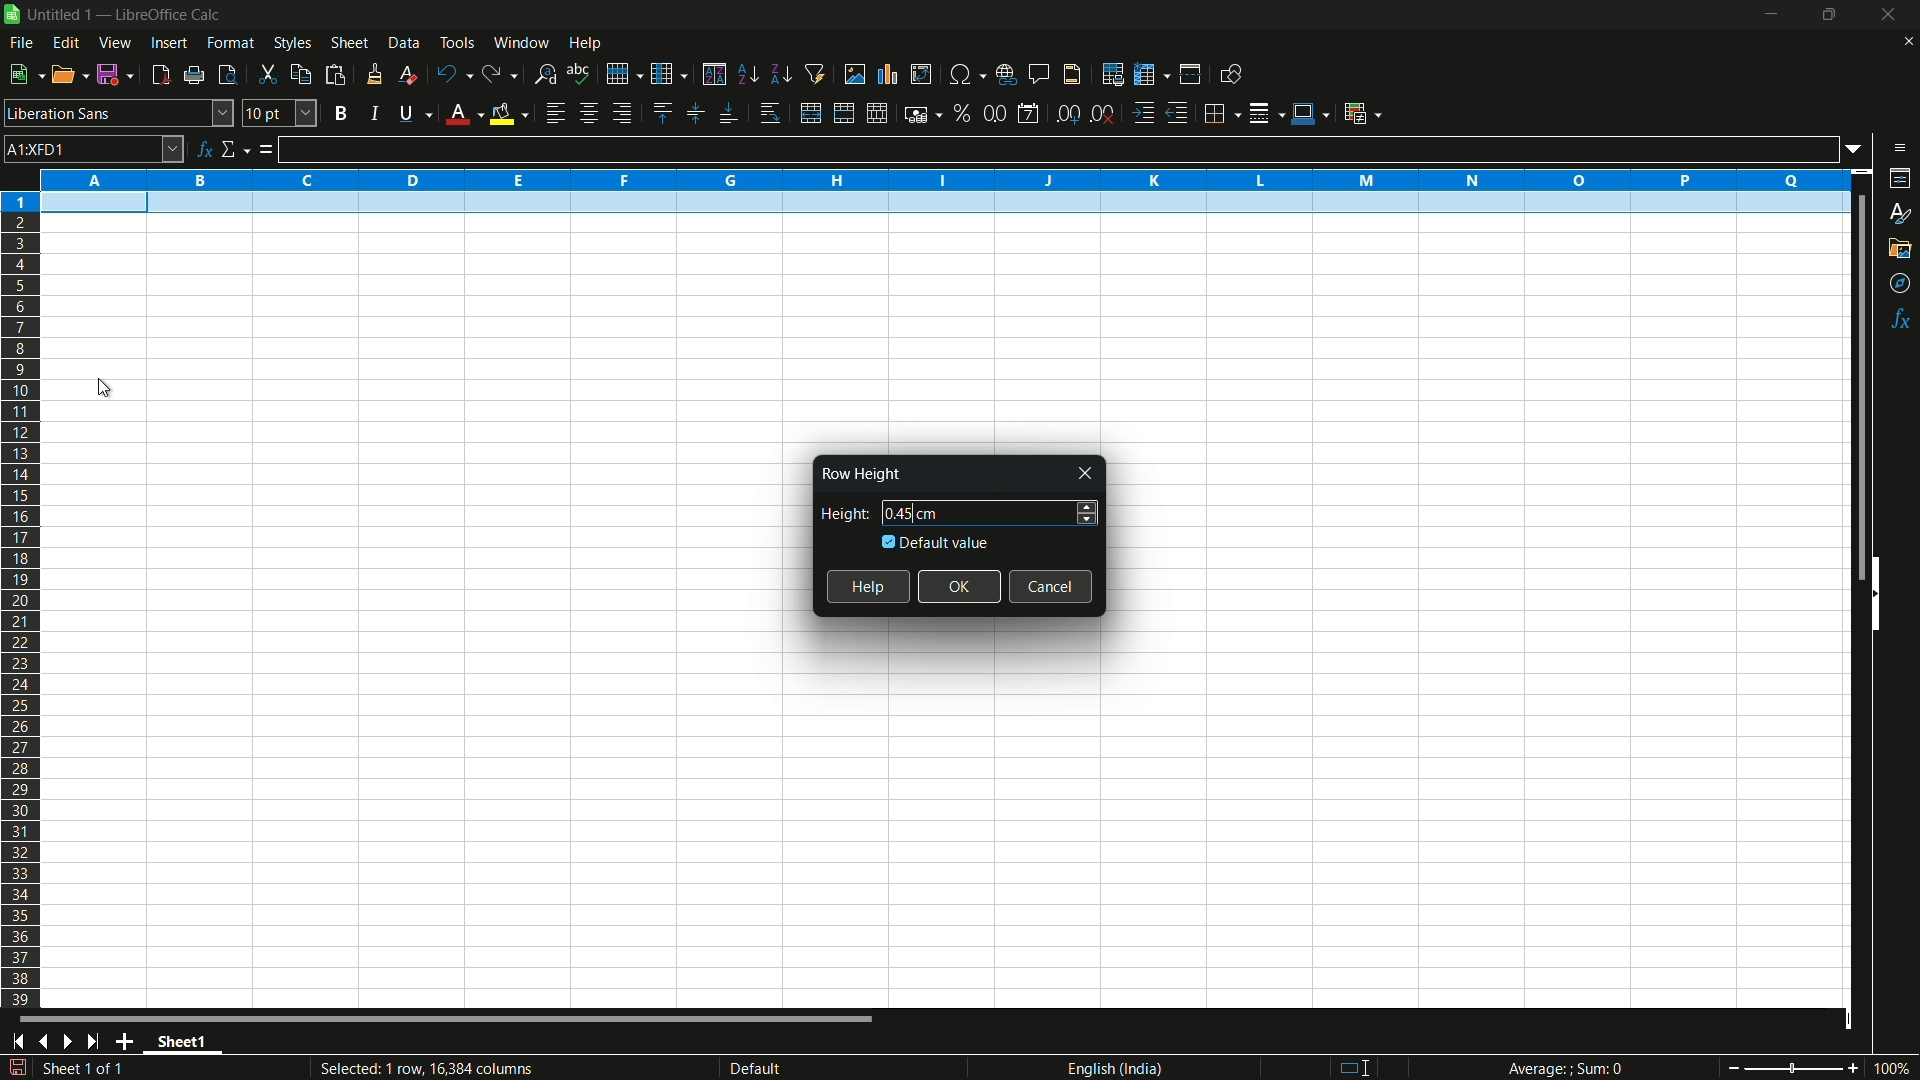  What do you see at coordinates (962, 112) in the screenshot?
I see `format as percent` at bounding box center [962, 112].